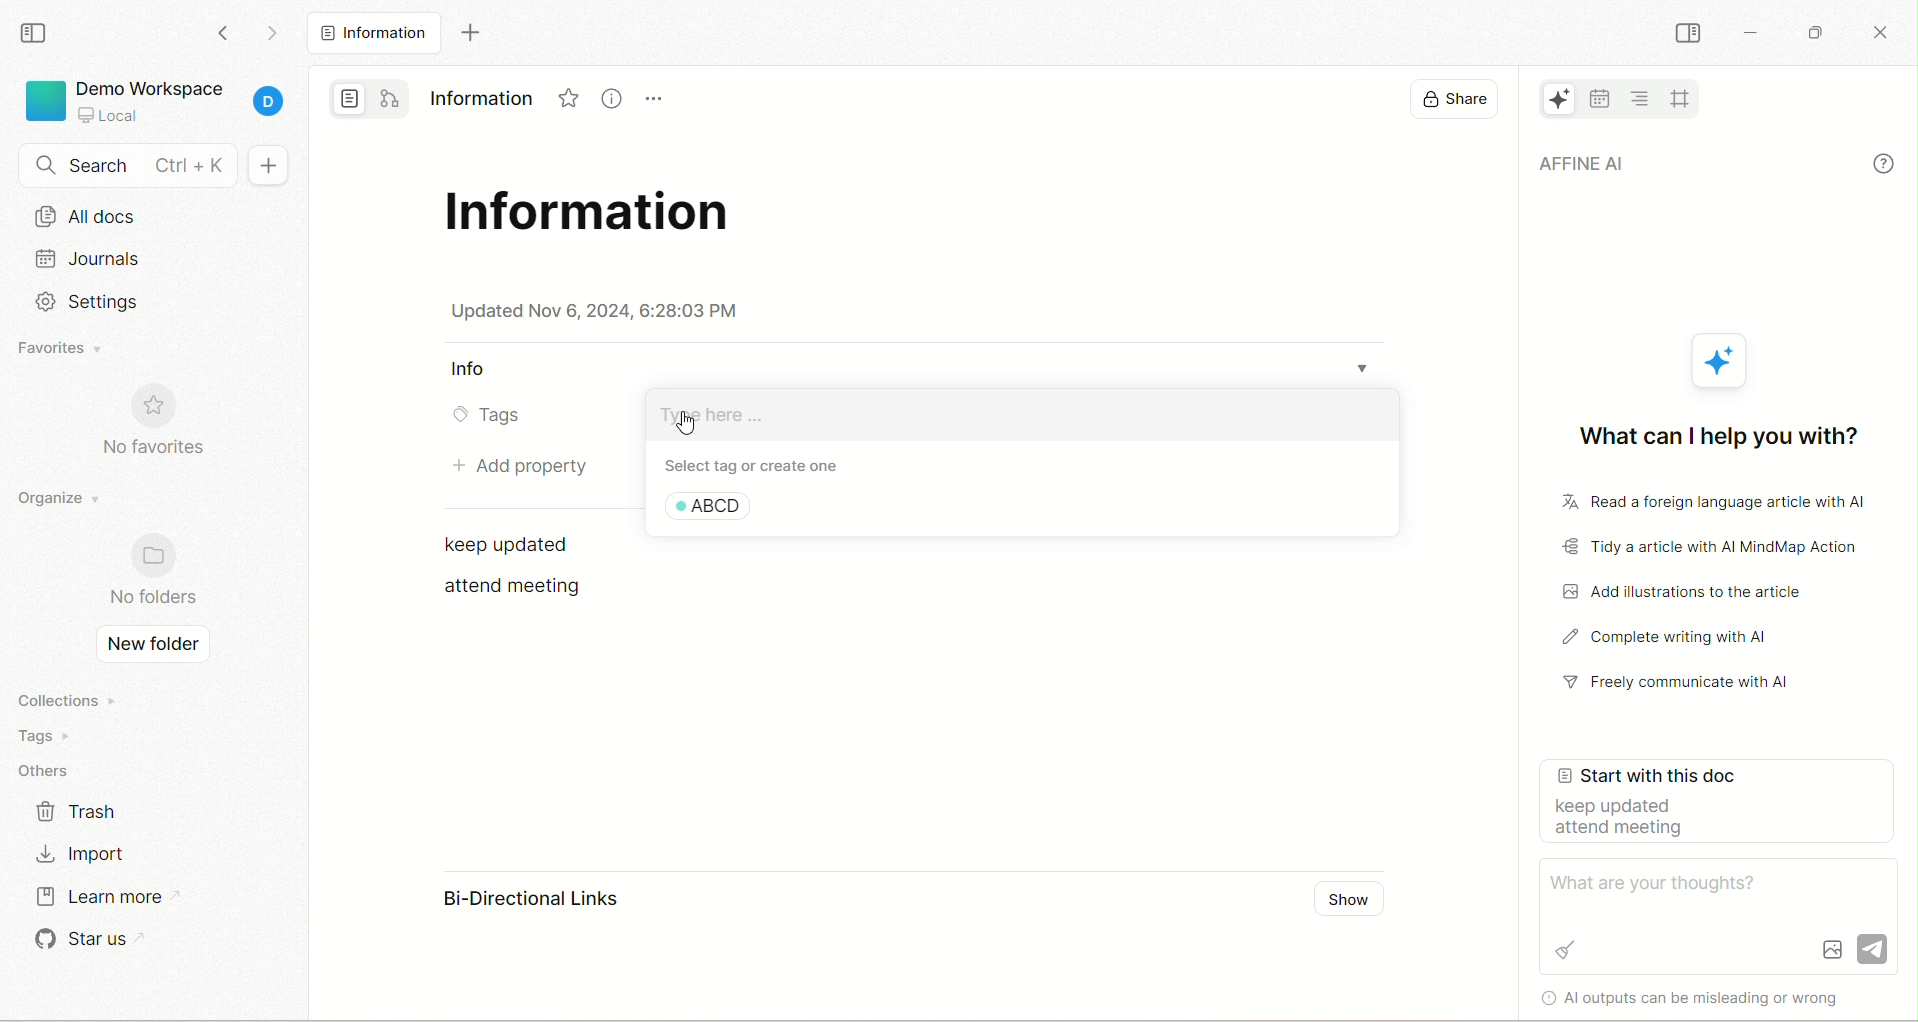  Describe the element at coordinates (1687, 32) in the screenshot. I see `collapse sidebar` at that location.